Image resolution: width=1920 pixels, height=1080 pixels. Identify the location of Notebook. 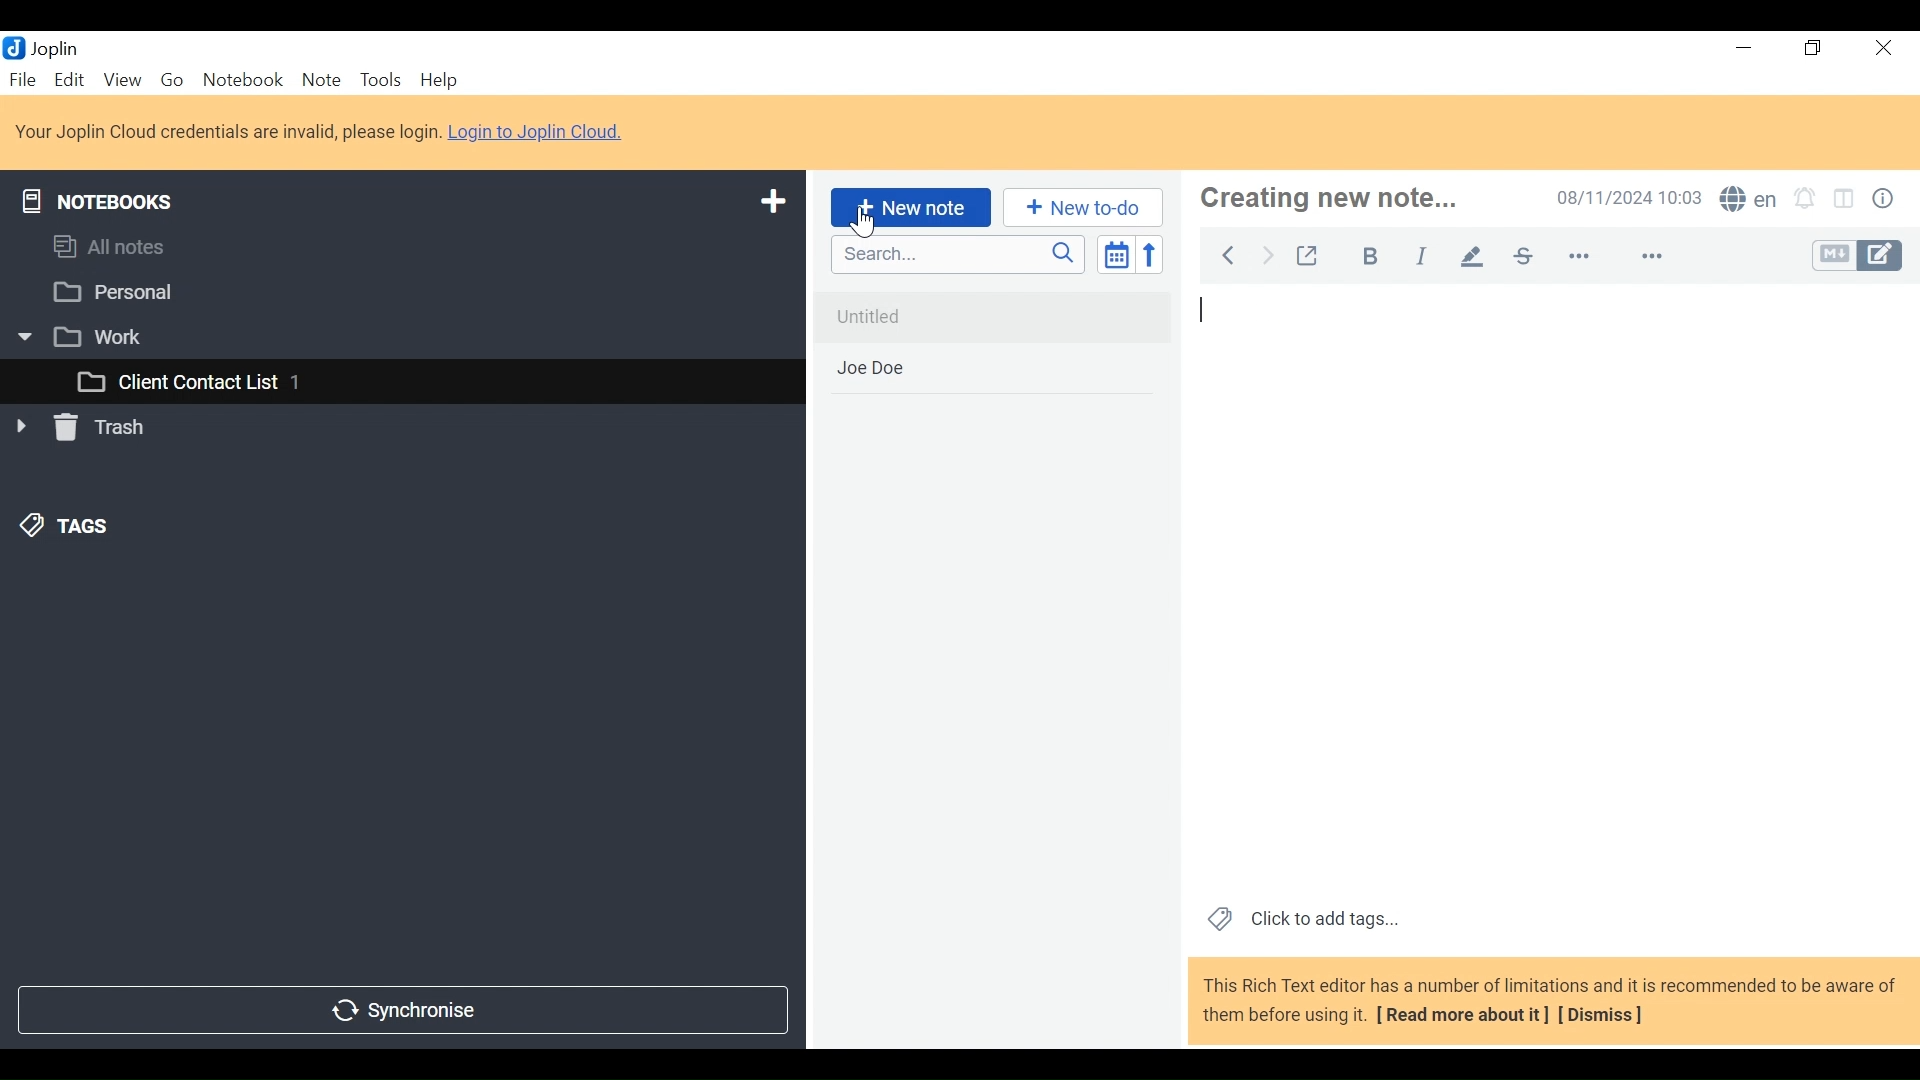
(241, 80).